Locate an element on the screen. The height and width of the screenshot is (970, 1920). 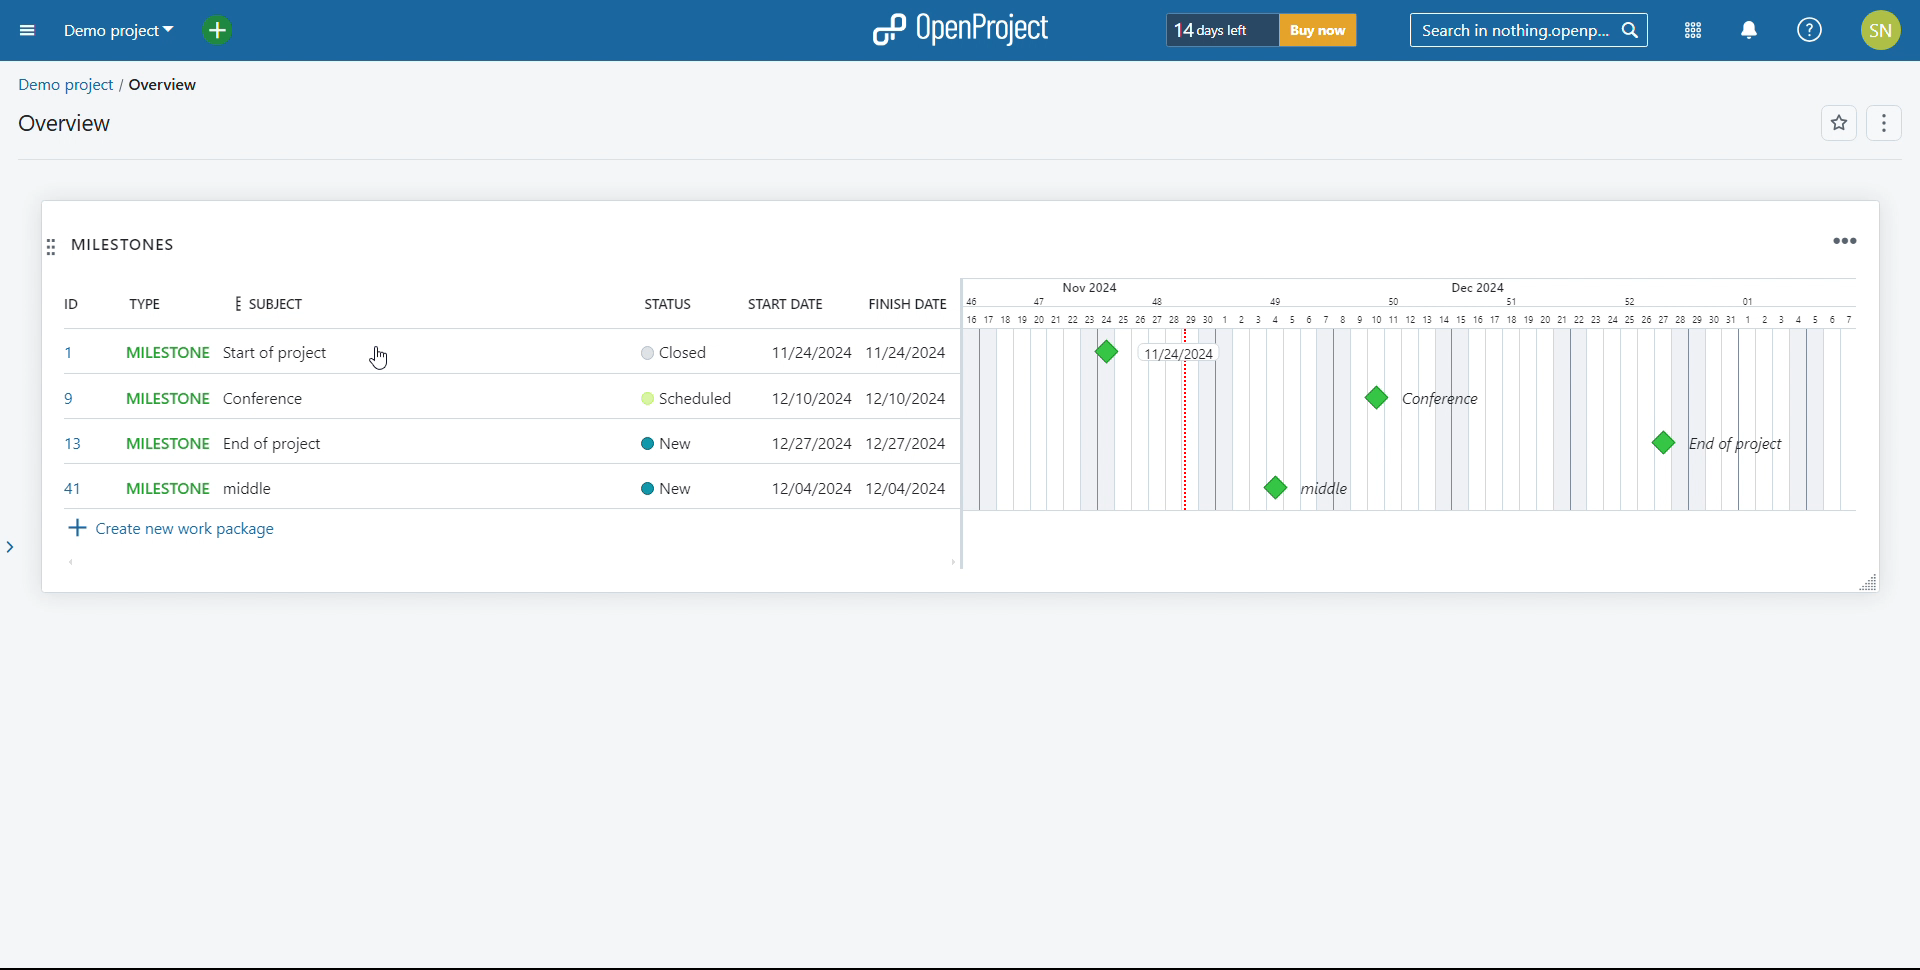
cursor is located at coordinates (377, 358).